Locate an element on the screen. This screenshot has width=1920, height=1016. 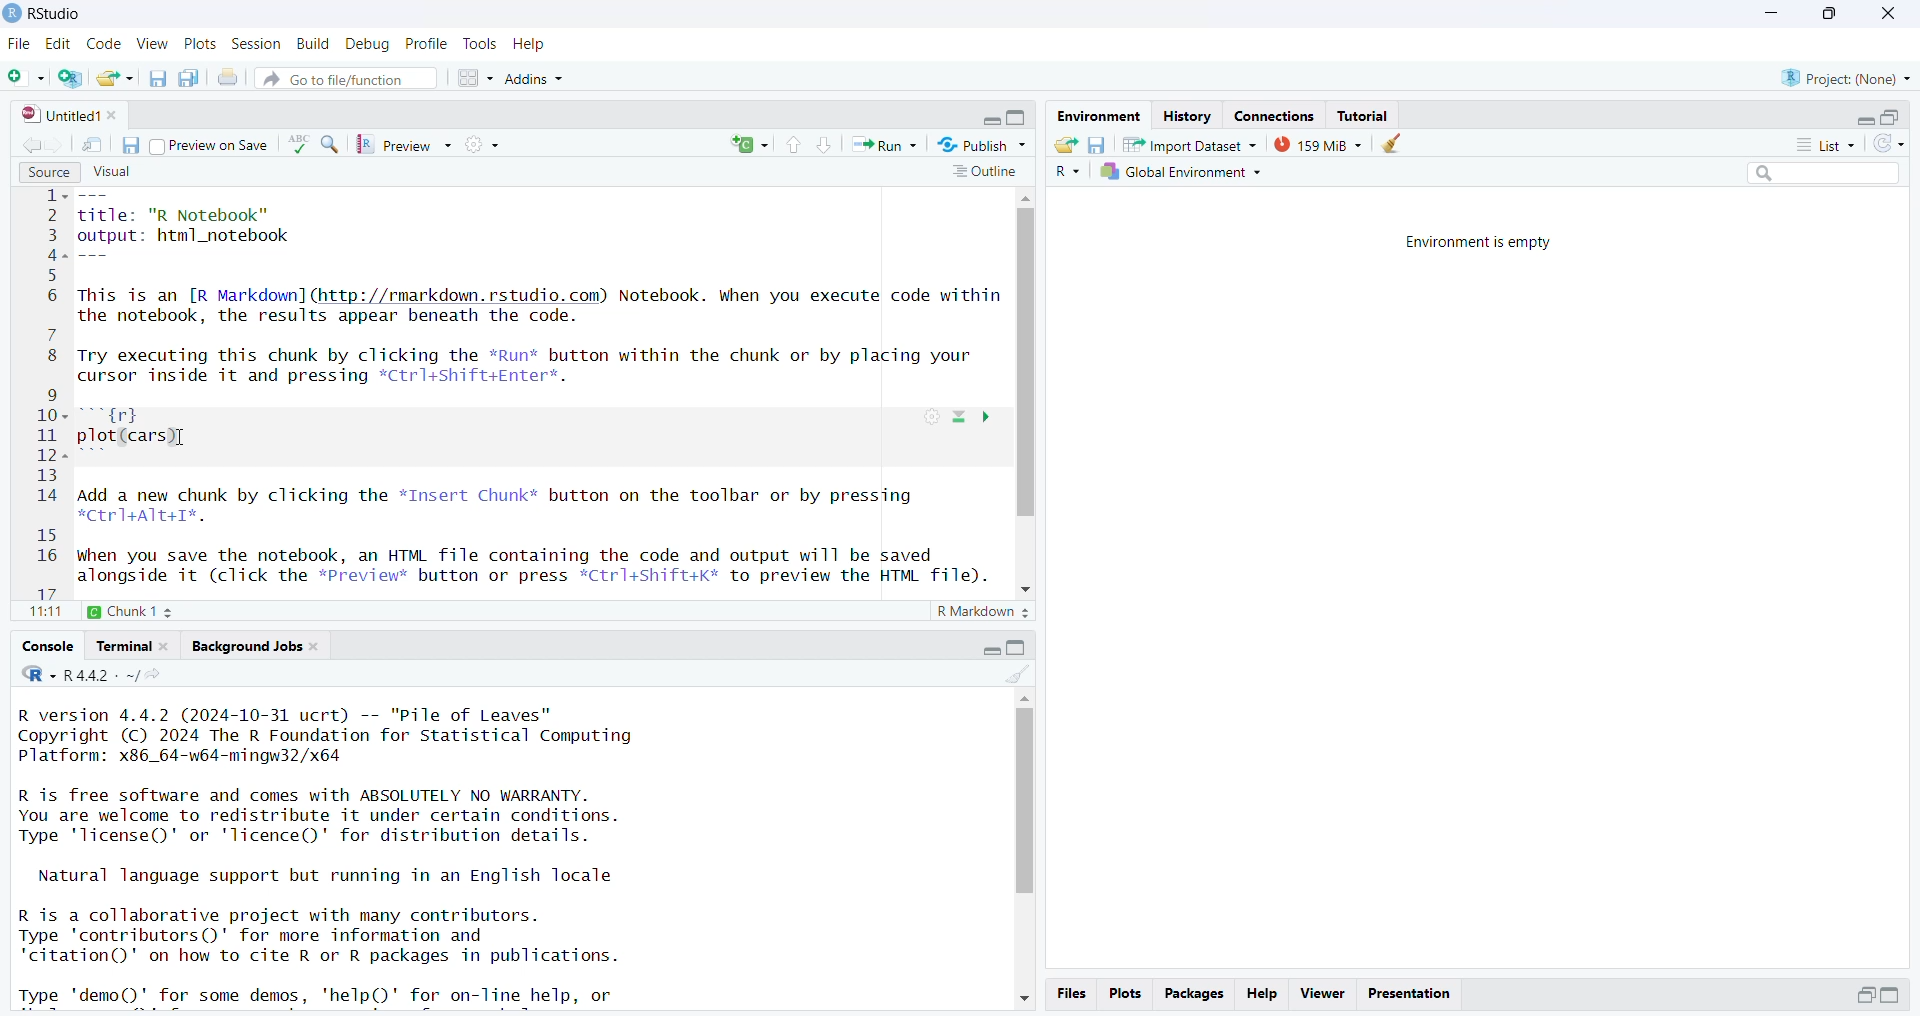
minimize is located at coordinates (1772, 15).